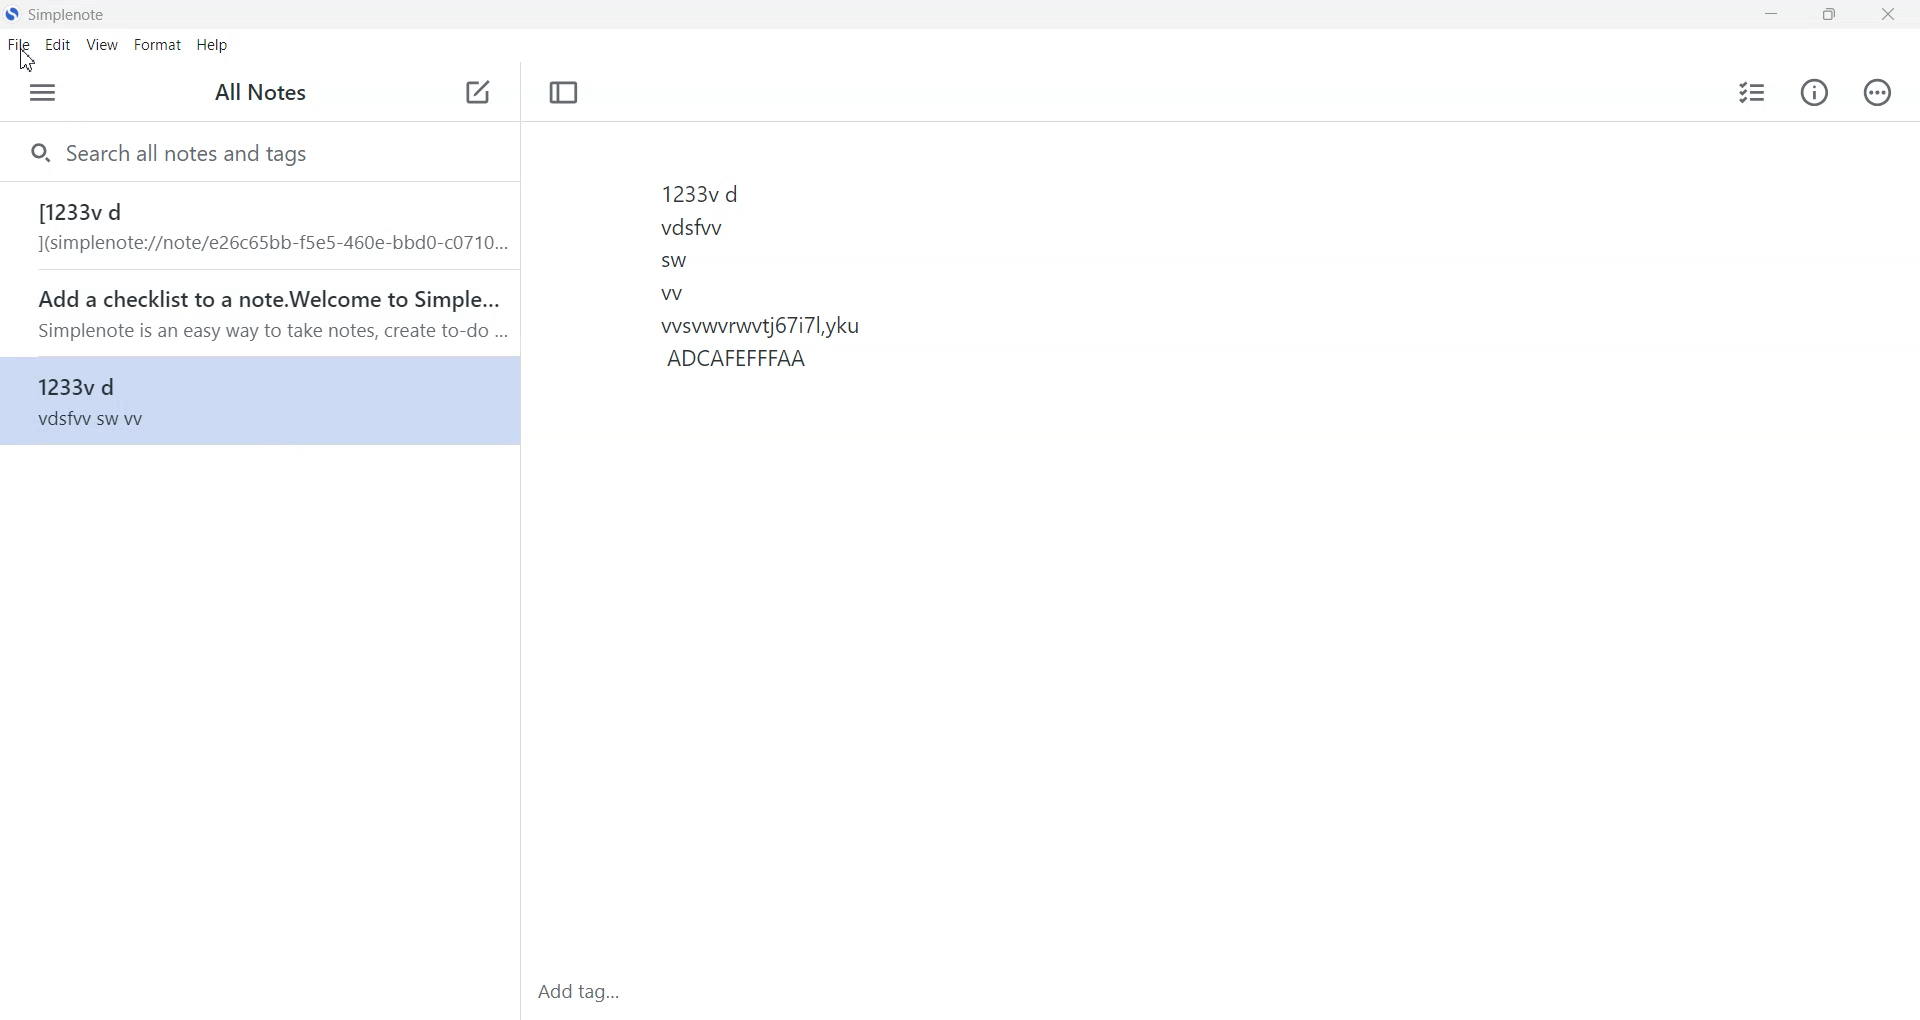  What do you see at coordinates (1887, 14) in the screenshot?
I see `Close` at bounding box center [1887, 14].